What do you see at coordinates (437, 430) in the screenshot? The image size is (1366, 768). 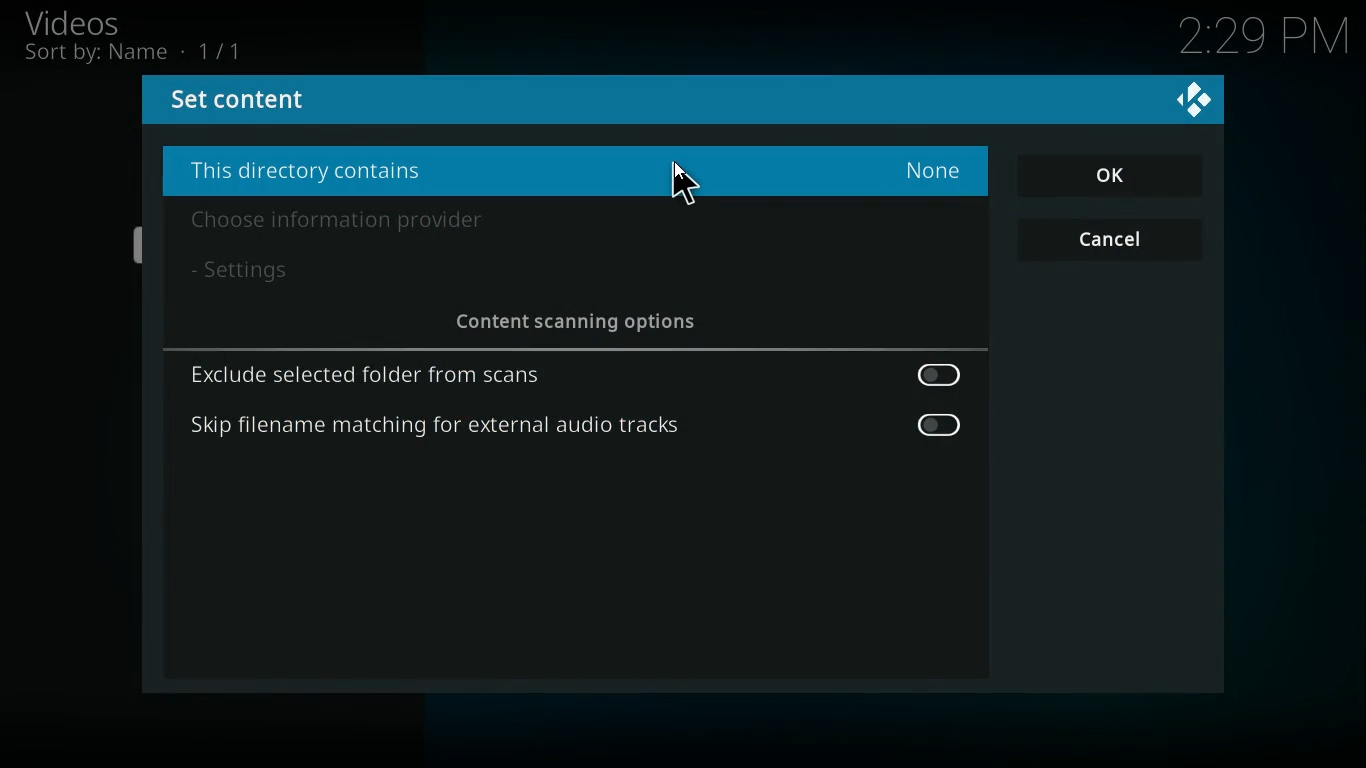 I see `skip filename matching for external audio tracks` at bounding box center [437, 430].